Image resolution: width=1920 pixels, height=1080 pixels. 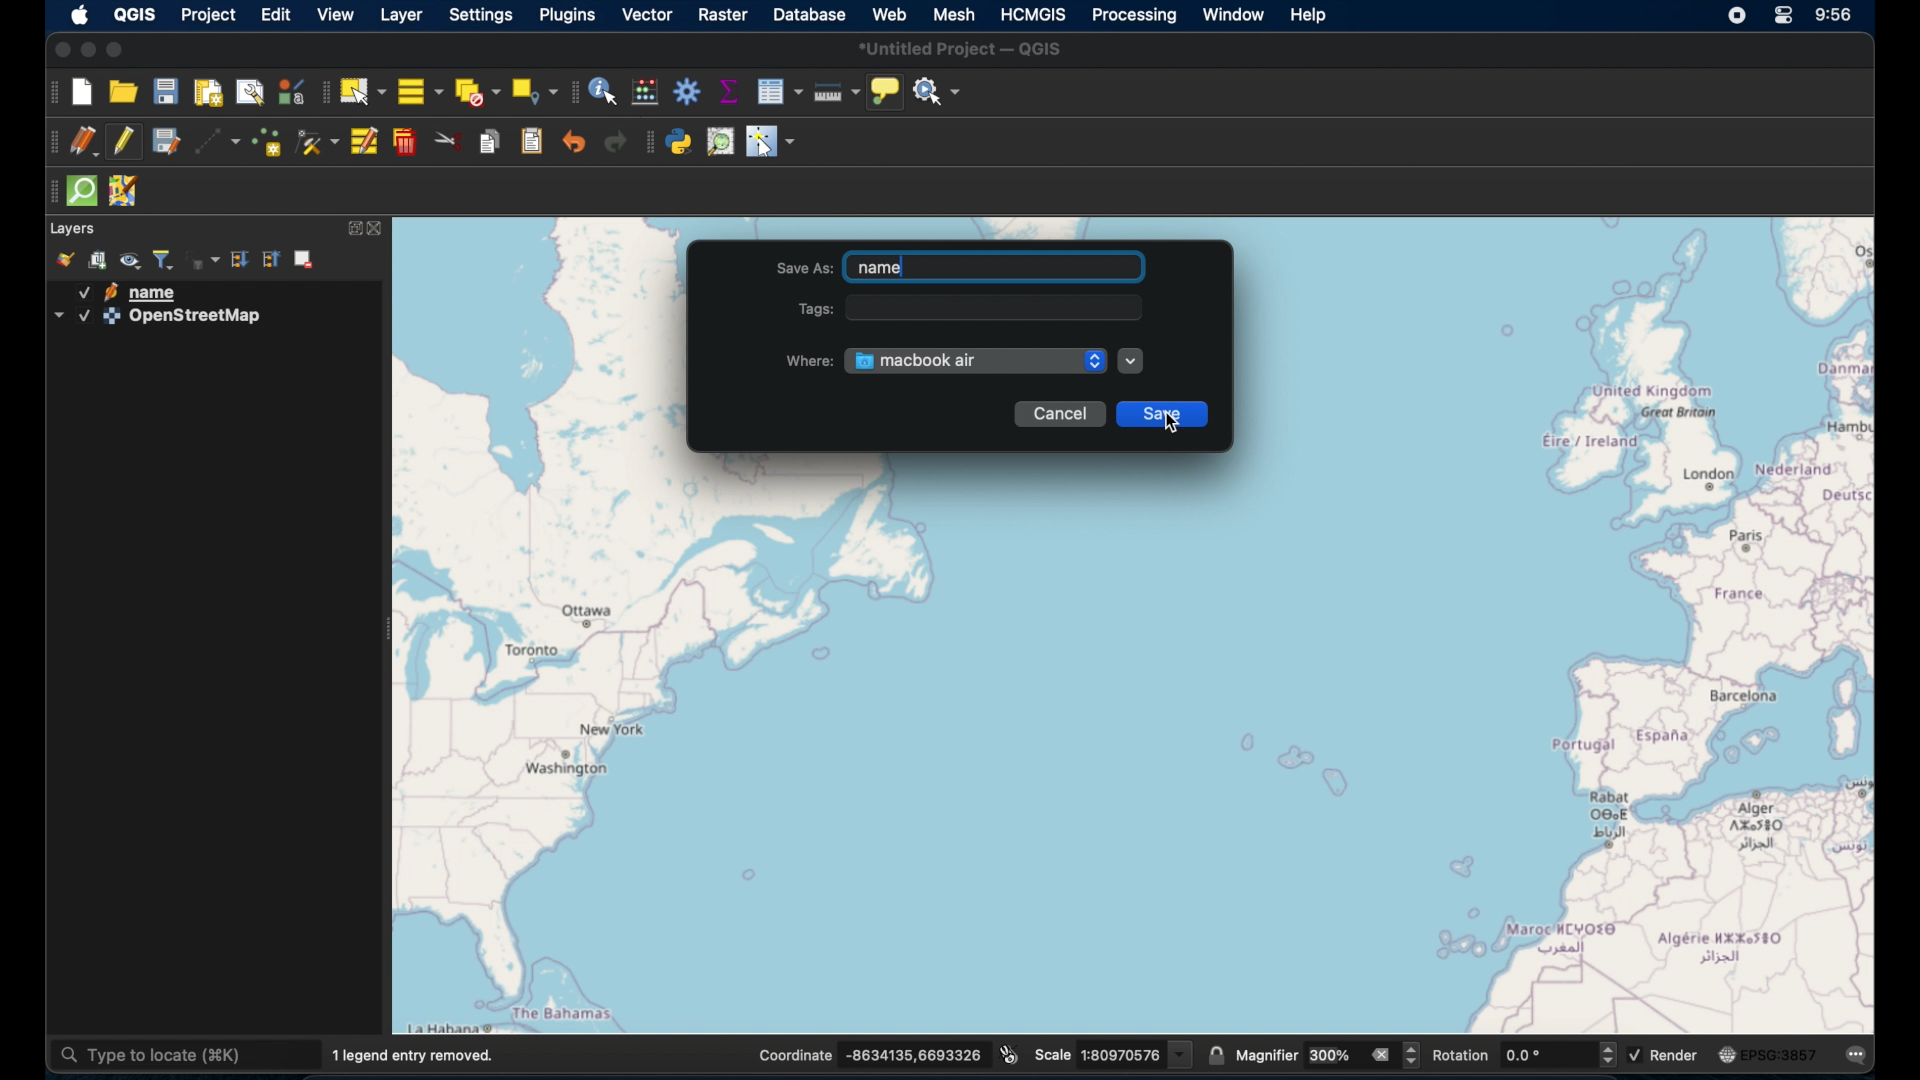 I want to click on vertex tool, so click(x=318, y=144).